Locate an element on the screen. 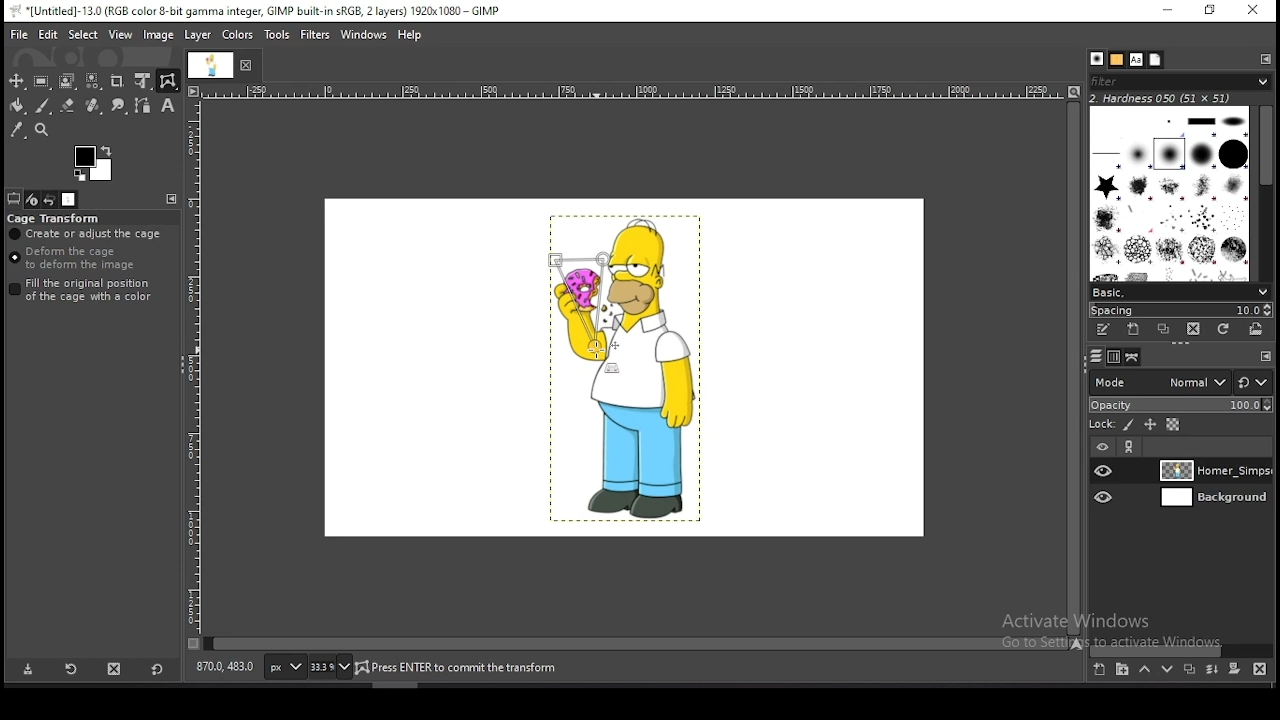  cage transform is located at coordinates (55, 218).